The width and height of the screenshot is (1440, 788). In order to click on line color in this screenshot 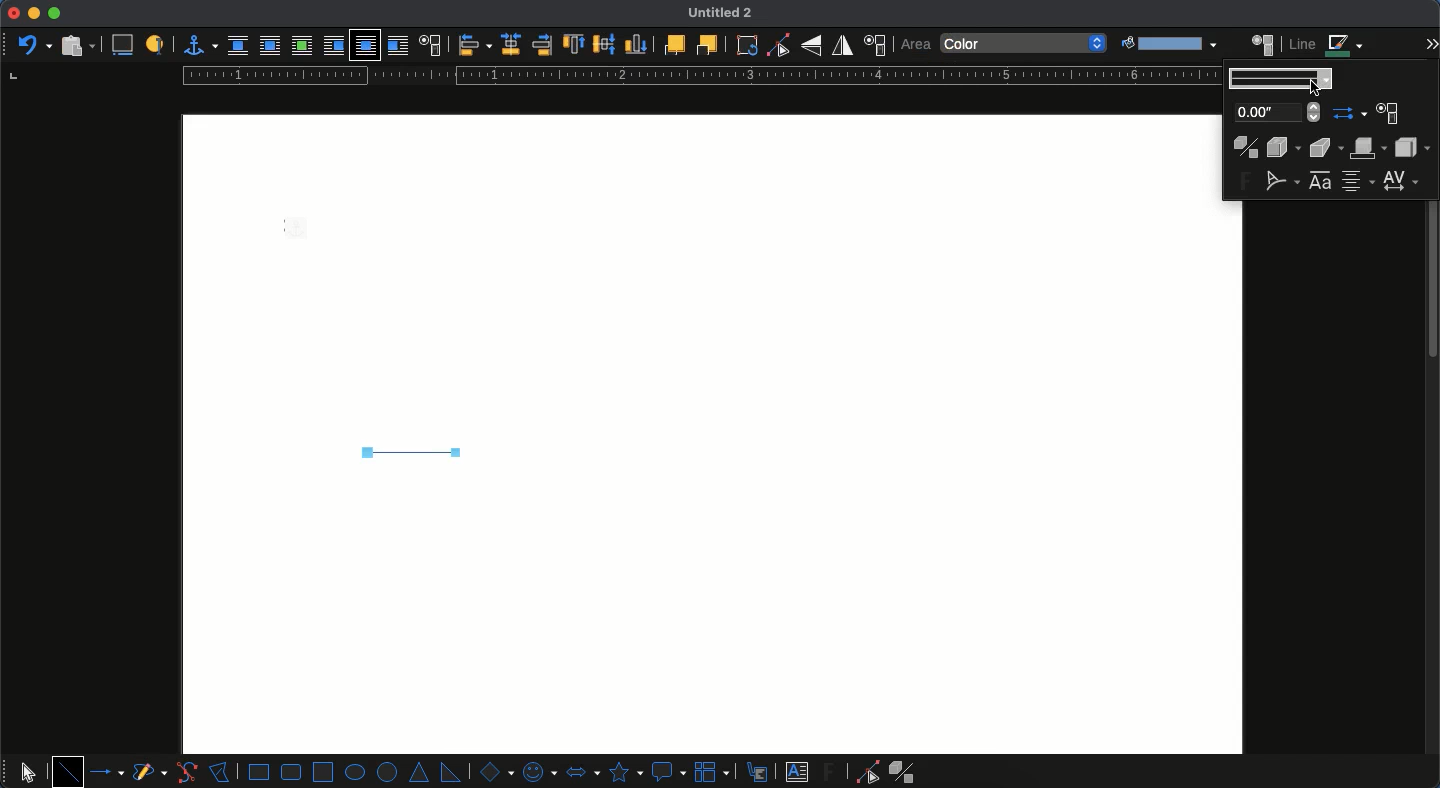, I will do `click(1327, 45)`.